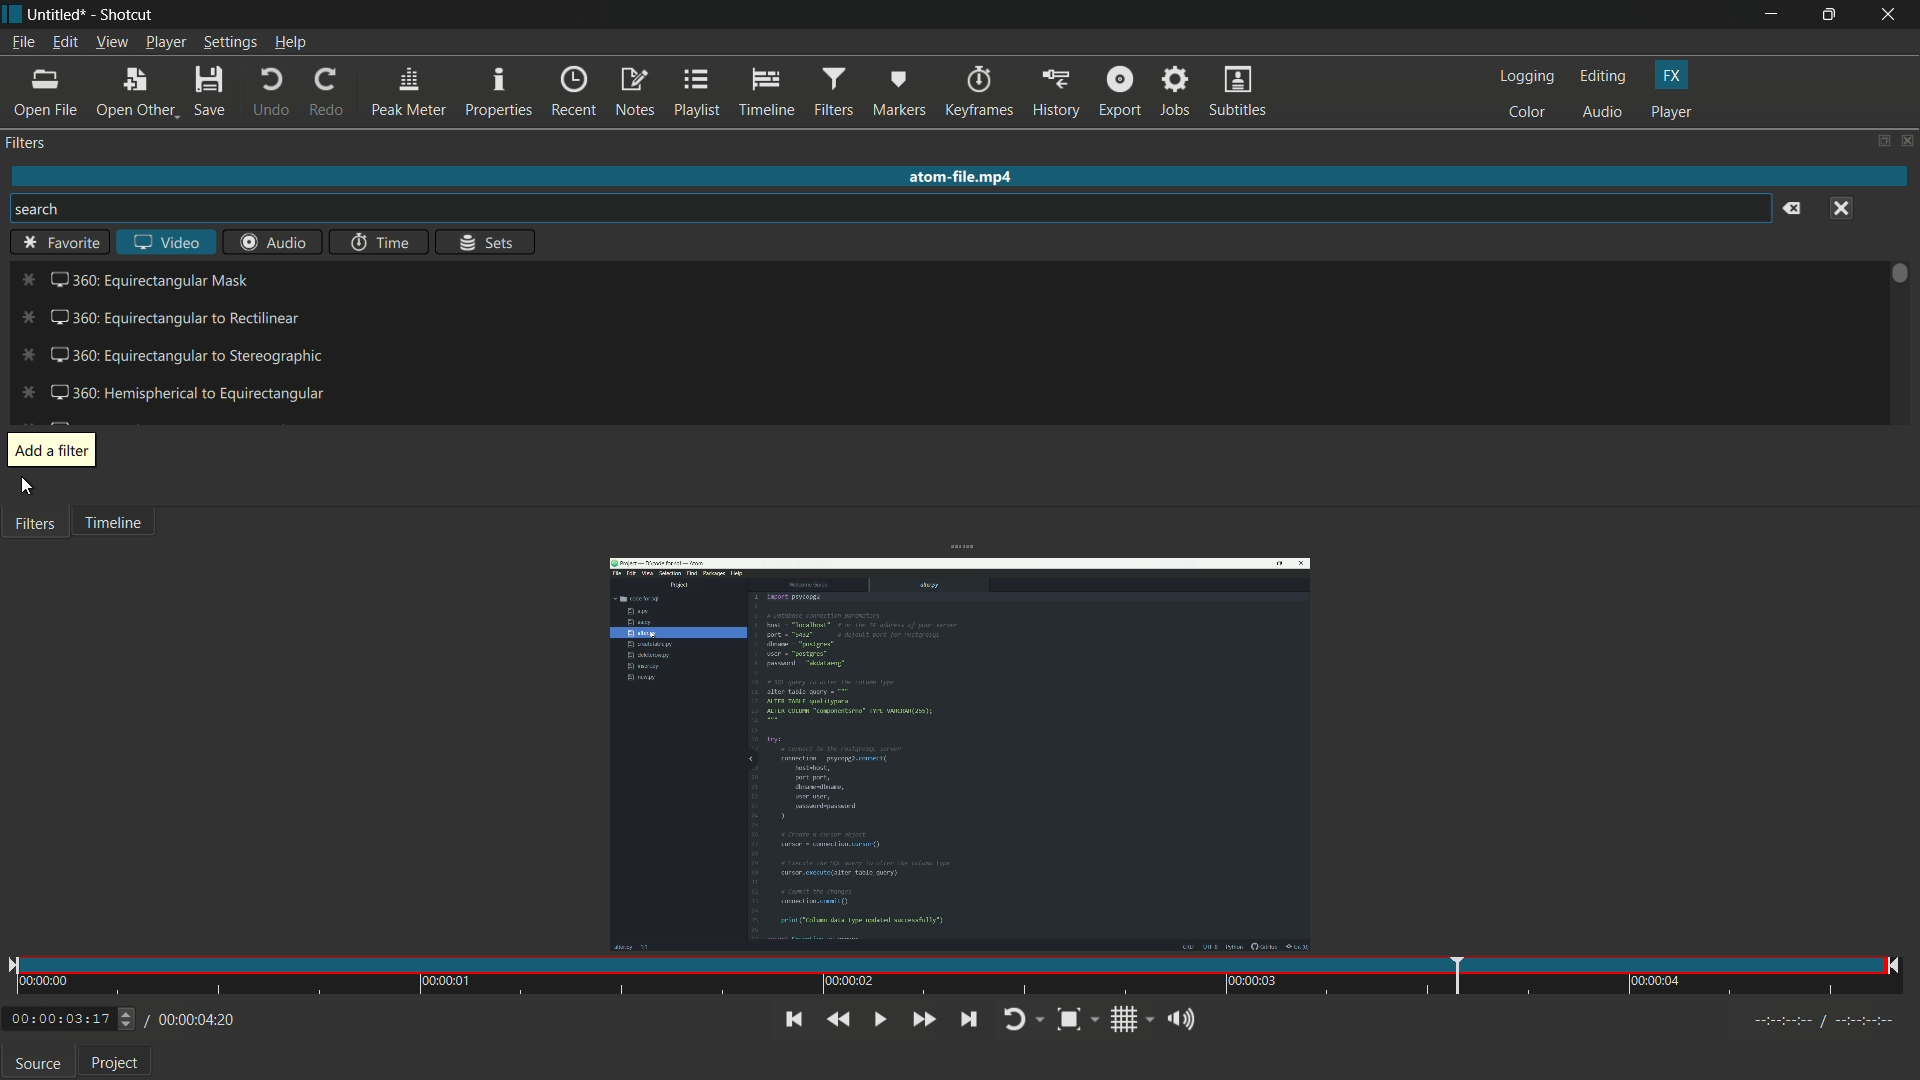  I want to click on help menu, so click(292, 43).